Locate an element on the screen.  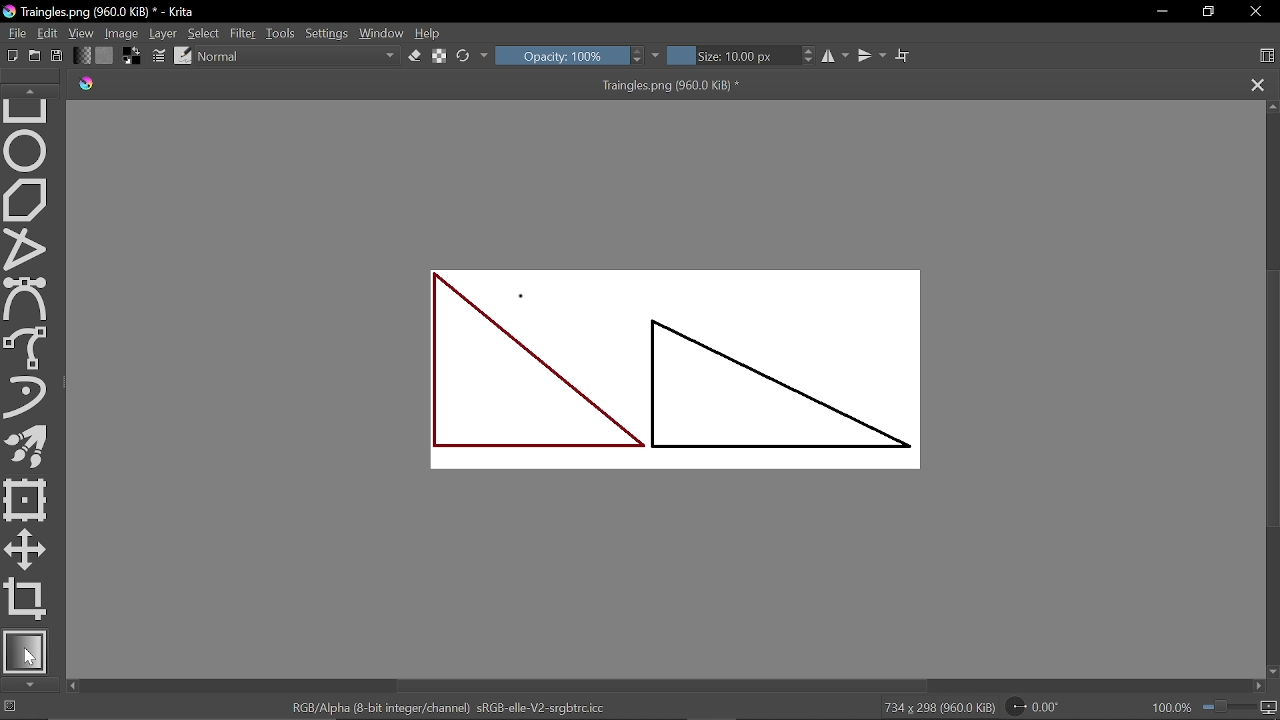
Bezier curve tool is located at coordinates (28, 300).